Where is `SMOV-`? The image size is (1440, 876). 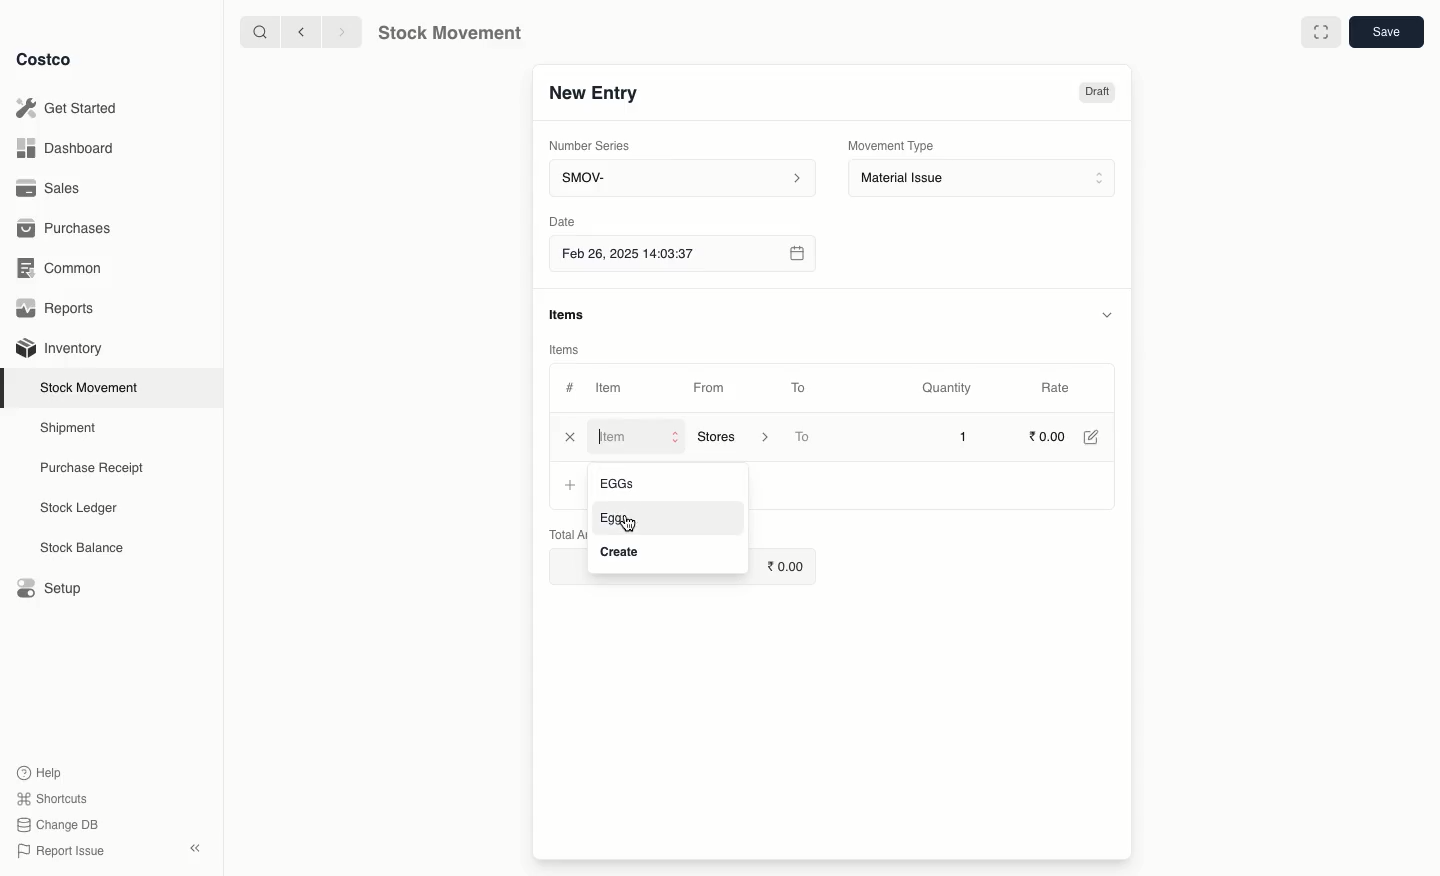
SMOV- is located at coordinates (682, 177).